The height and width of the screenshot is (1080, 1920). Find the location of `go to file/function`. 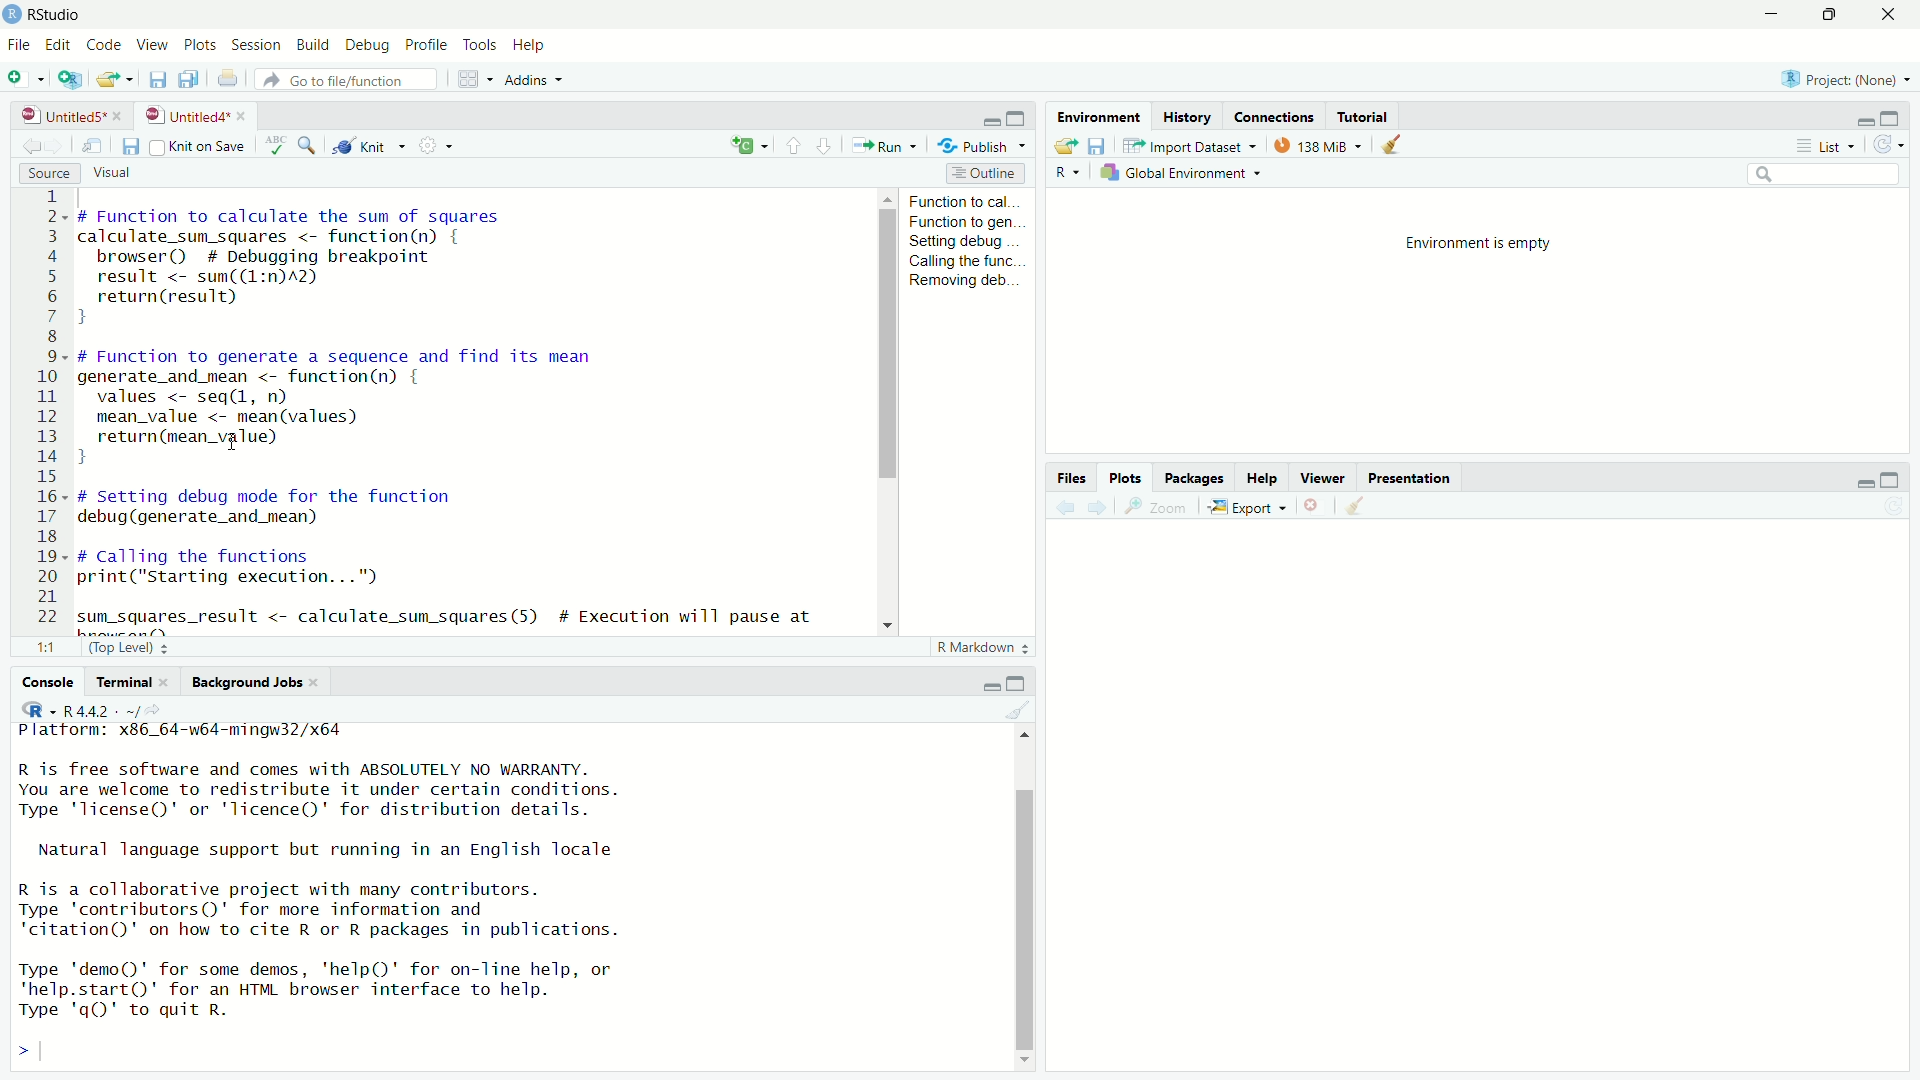

go to file/function is located at coordinates (348, 78).